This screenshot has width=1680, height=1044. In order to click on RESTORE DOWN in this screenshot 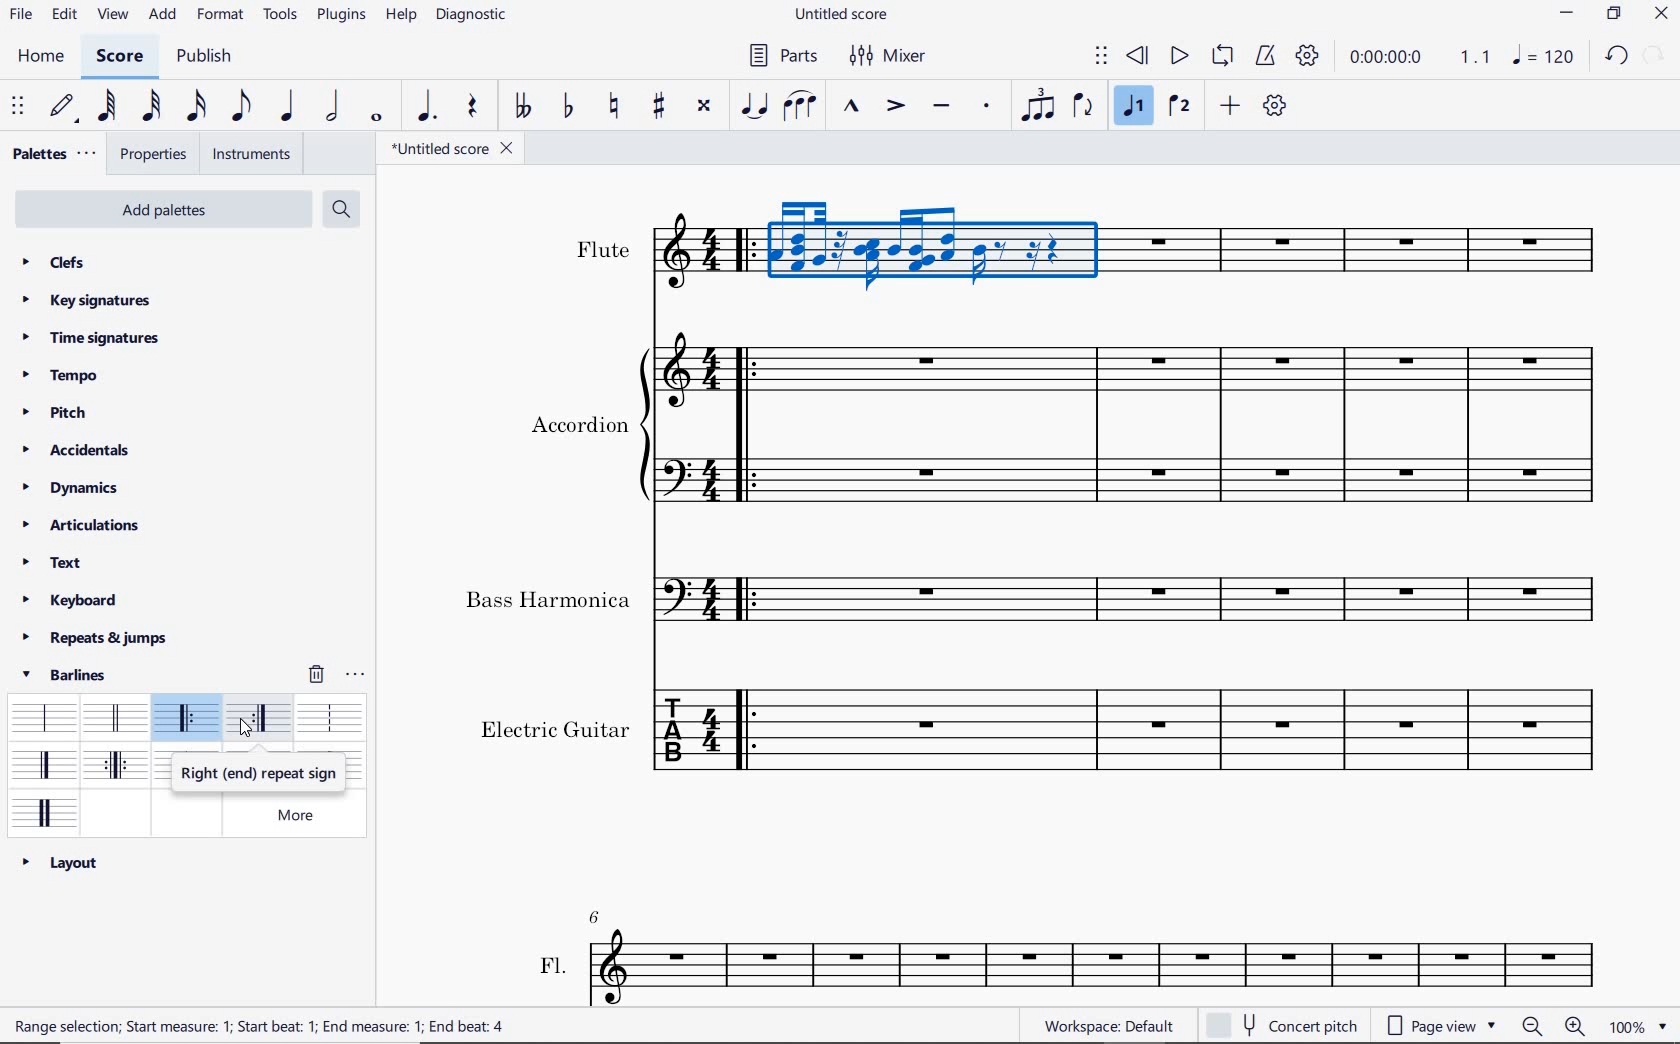, I will do `click(1613, 15)`.